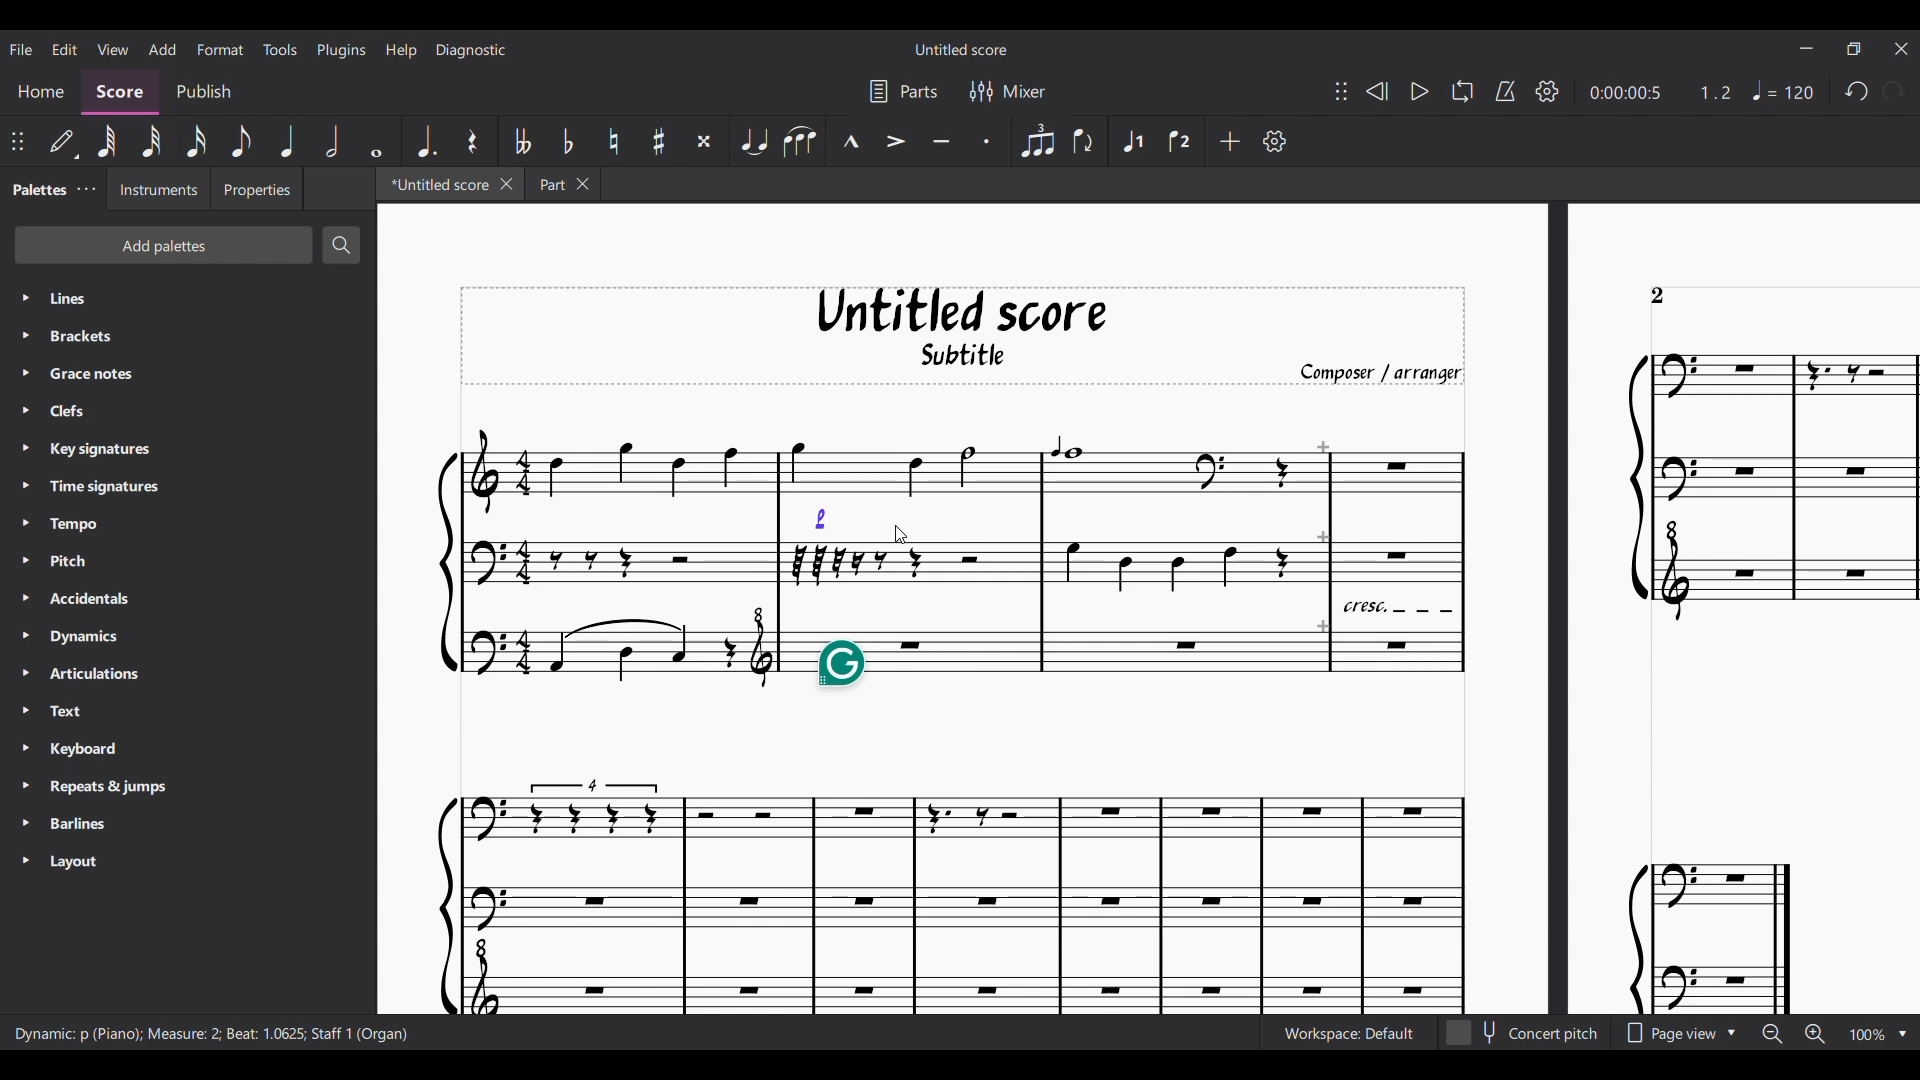 The image size is (1920, 1080). I want to click on Earlier tab, so click(562, 183).